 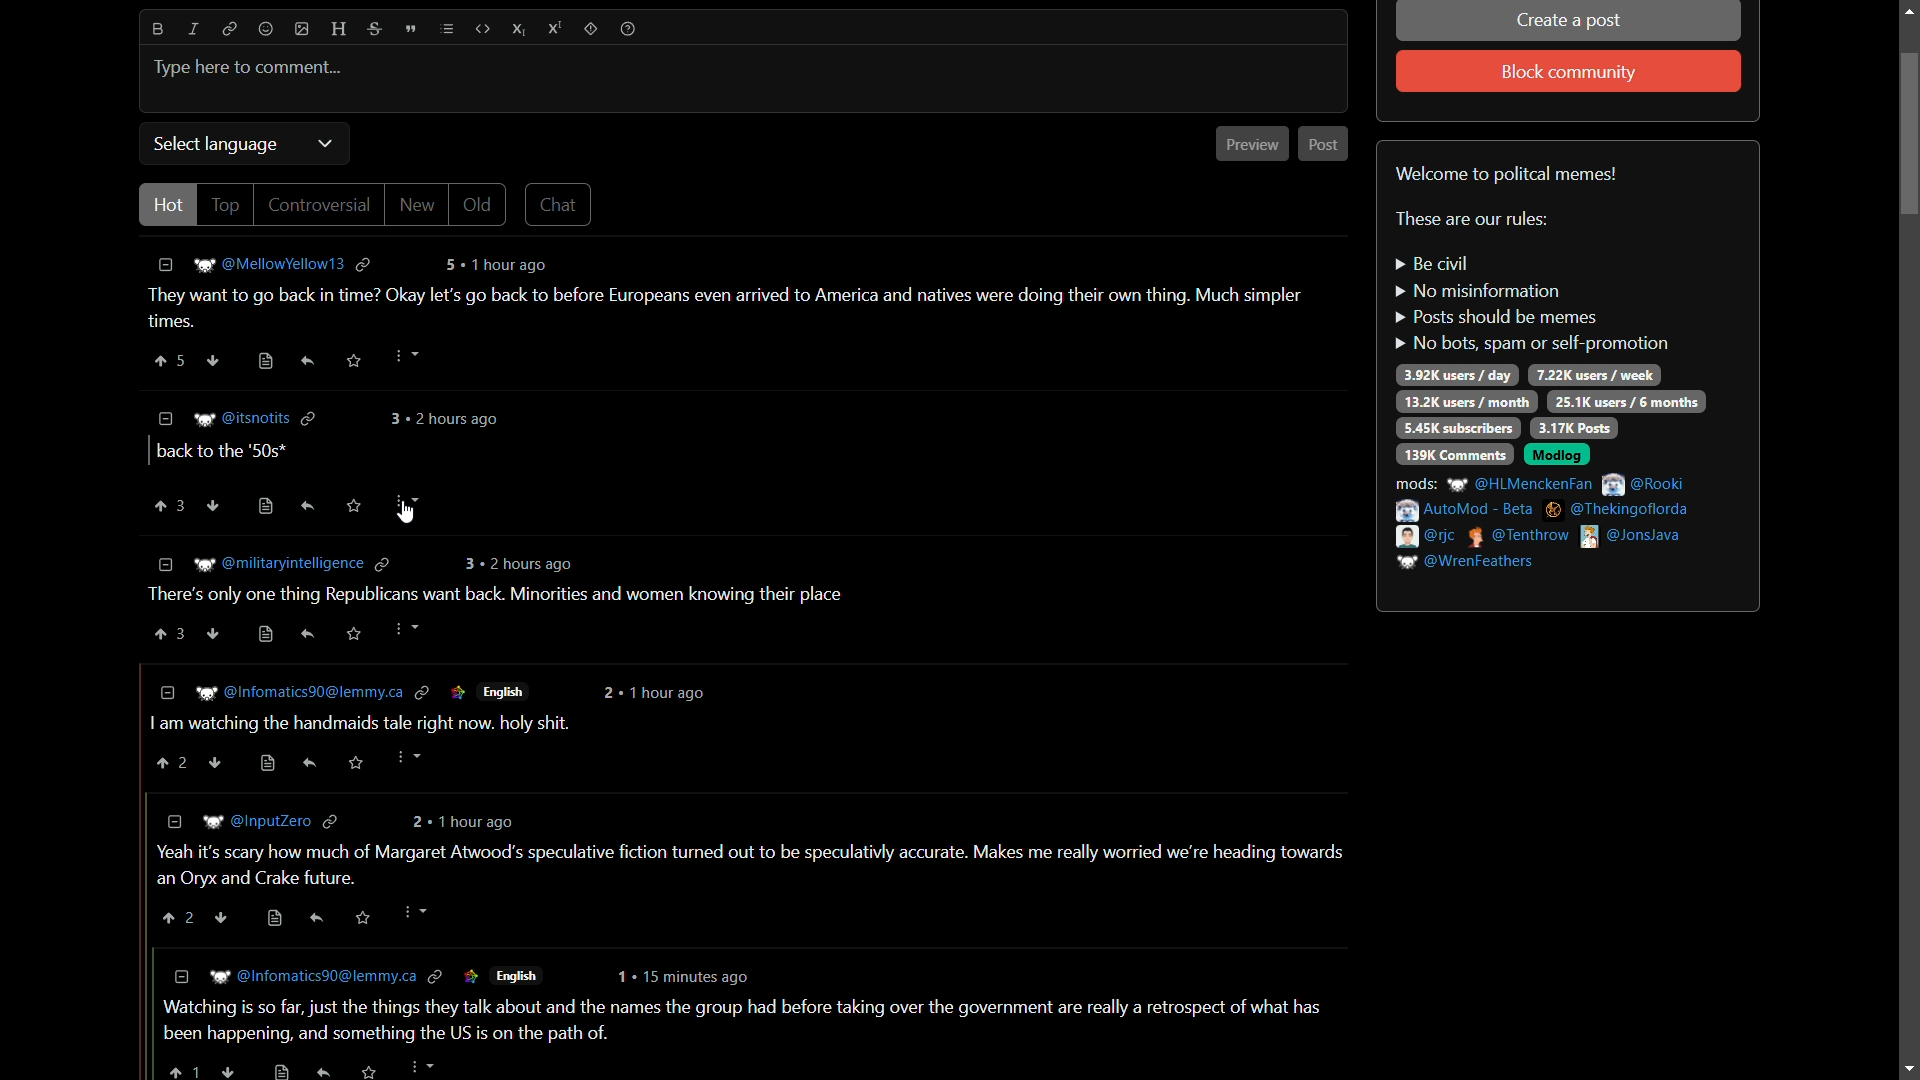 What do you see at coordinates (1546, 522) in the screenshot?
I see `mods` at bounding box center [1546, 522].